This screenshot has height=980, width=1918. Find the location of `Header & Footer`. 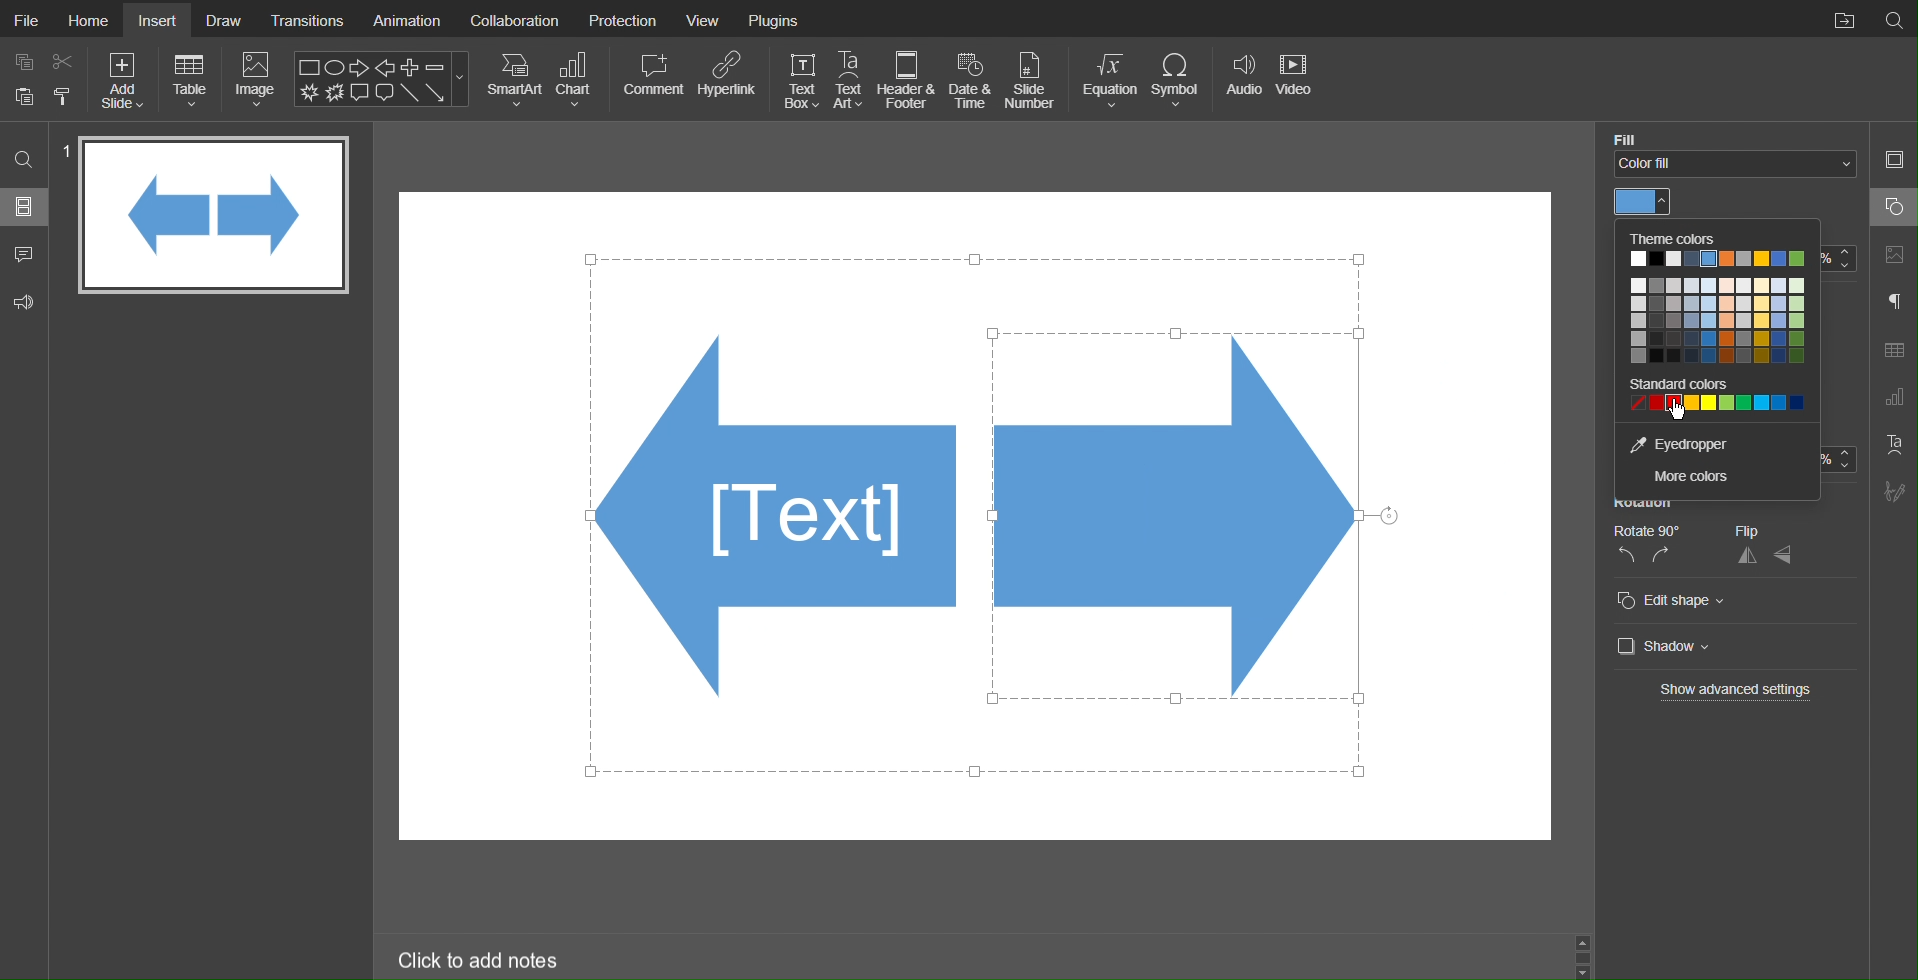

Header & Footer is located at coordinates (908, 80).